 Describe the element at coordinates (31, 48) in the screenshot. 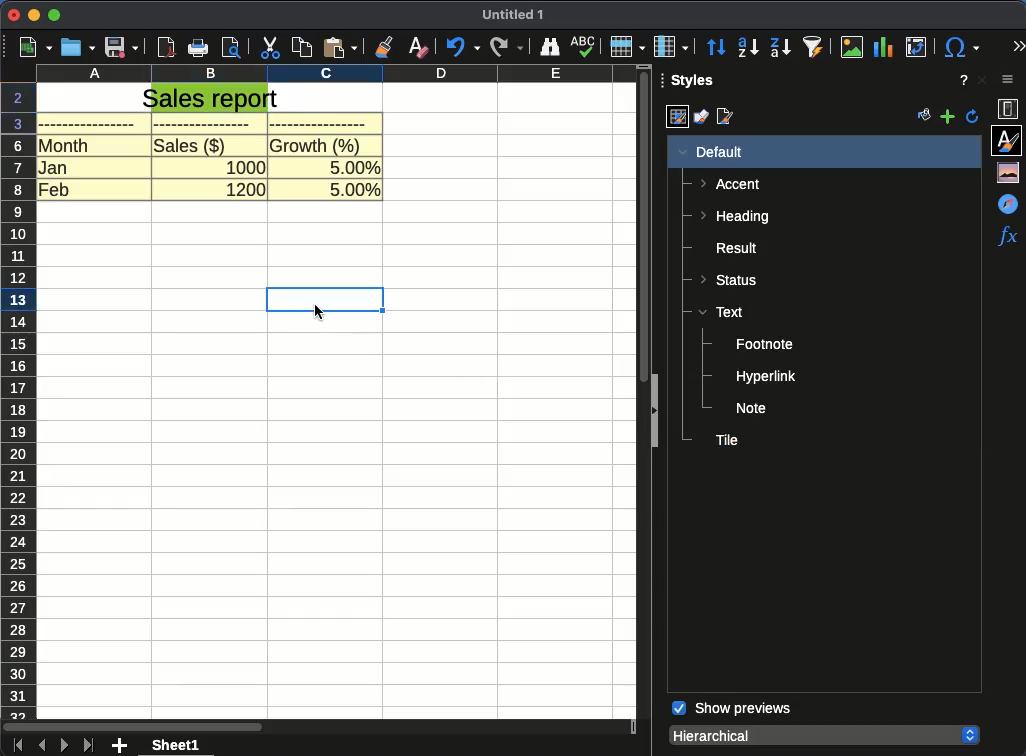

I see `new` at that location.